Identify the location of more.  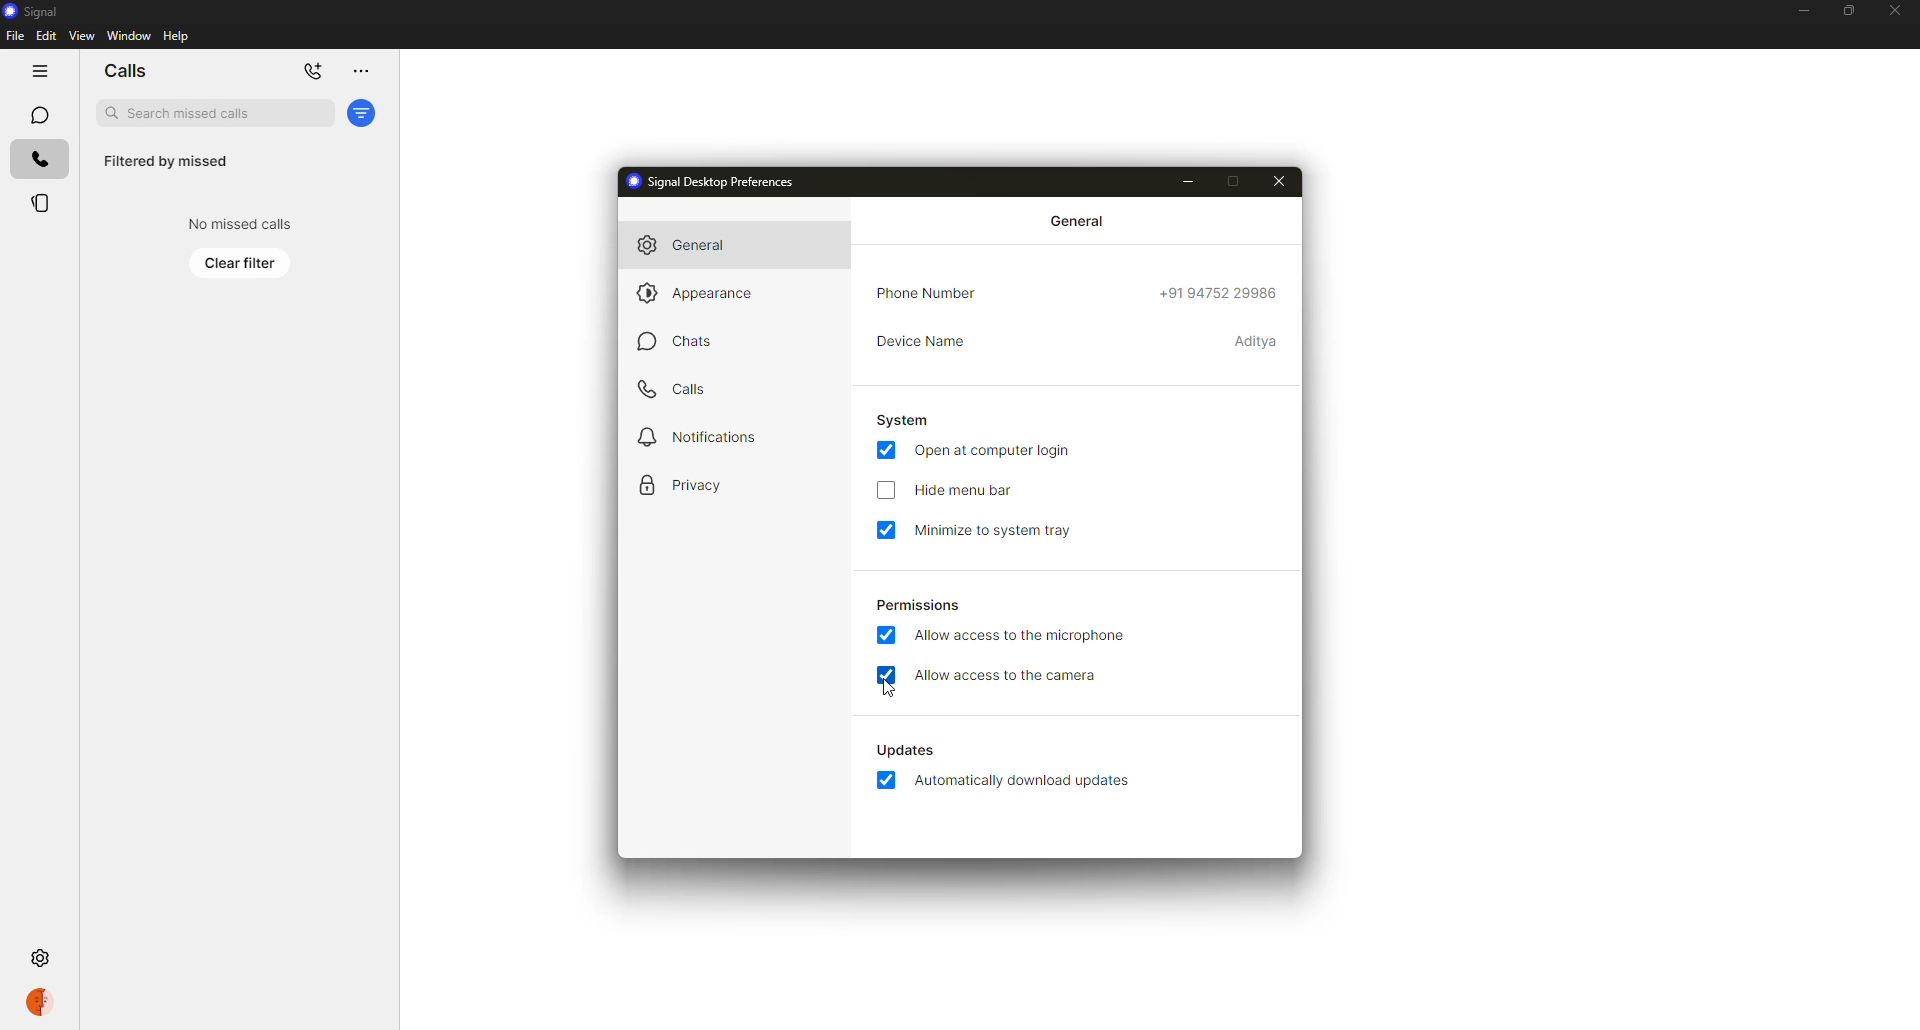
(358, 72).